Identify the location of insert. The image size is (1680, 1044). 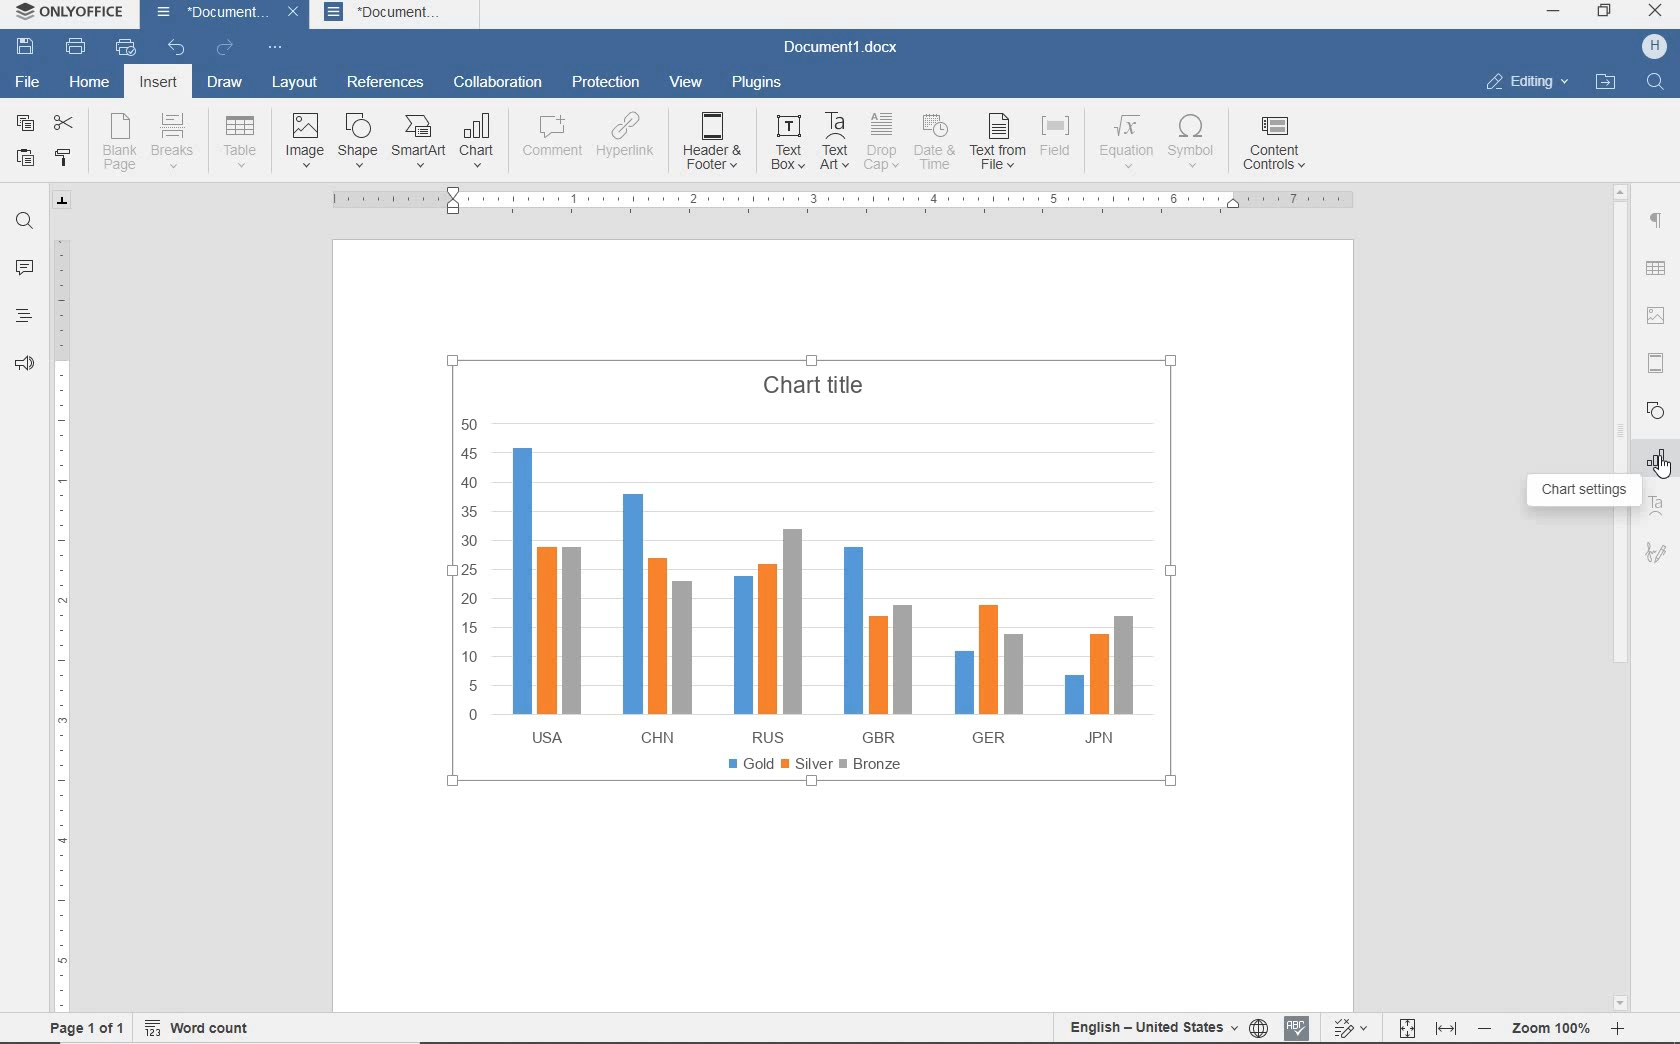
(156, 84).